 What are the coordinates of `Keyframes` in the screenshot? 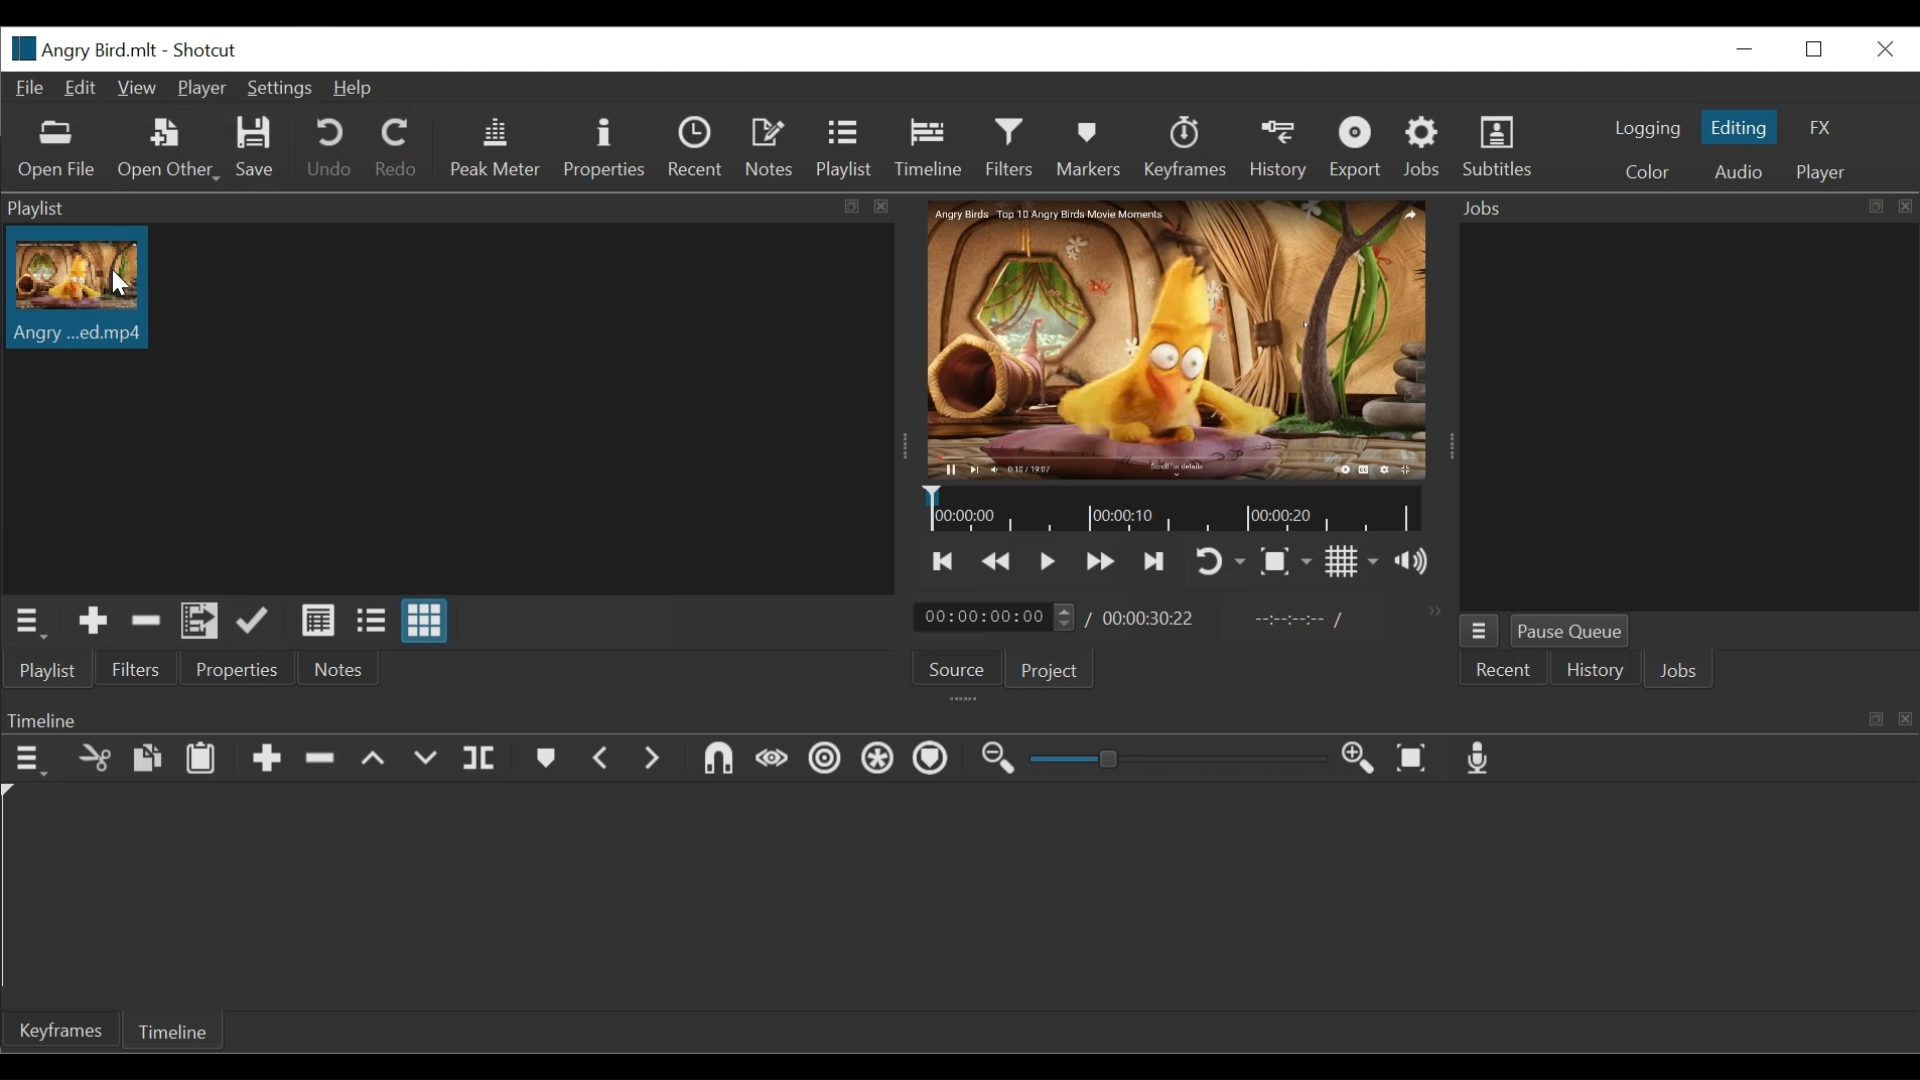 It's located at (1186, 147).